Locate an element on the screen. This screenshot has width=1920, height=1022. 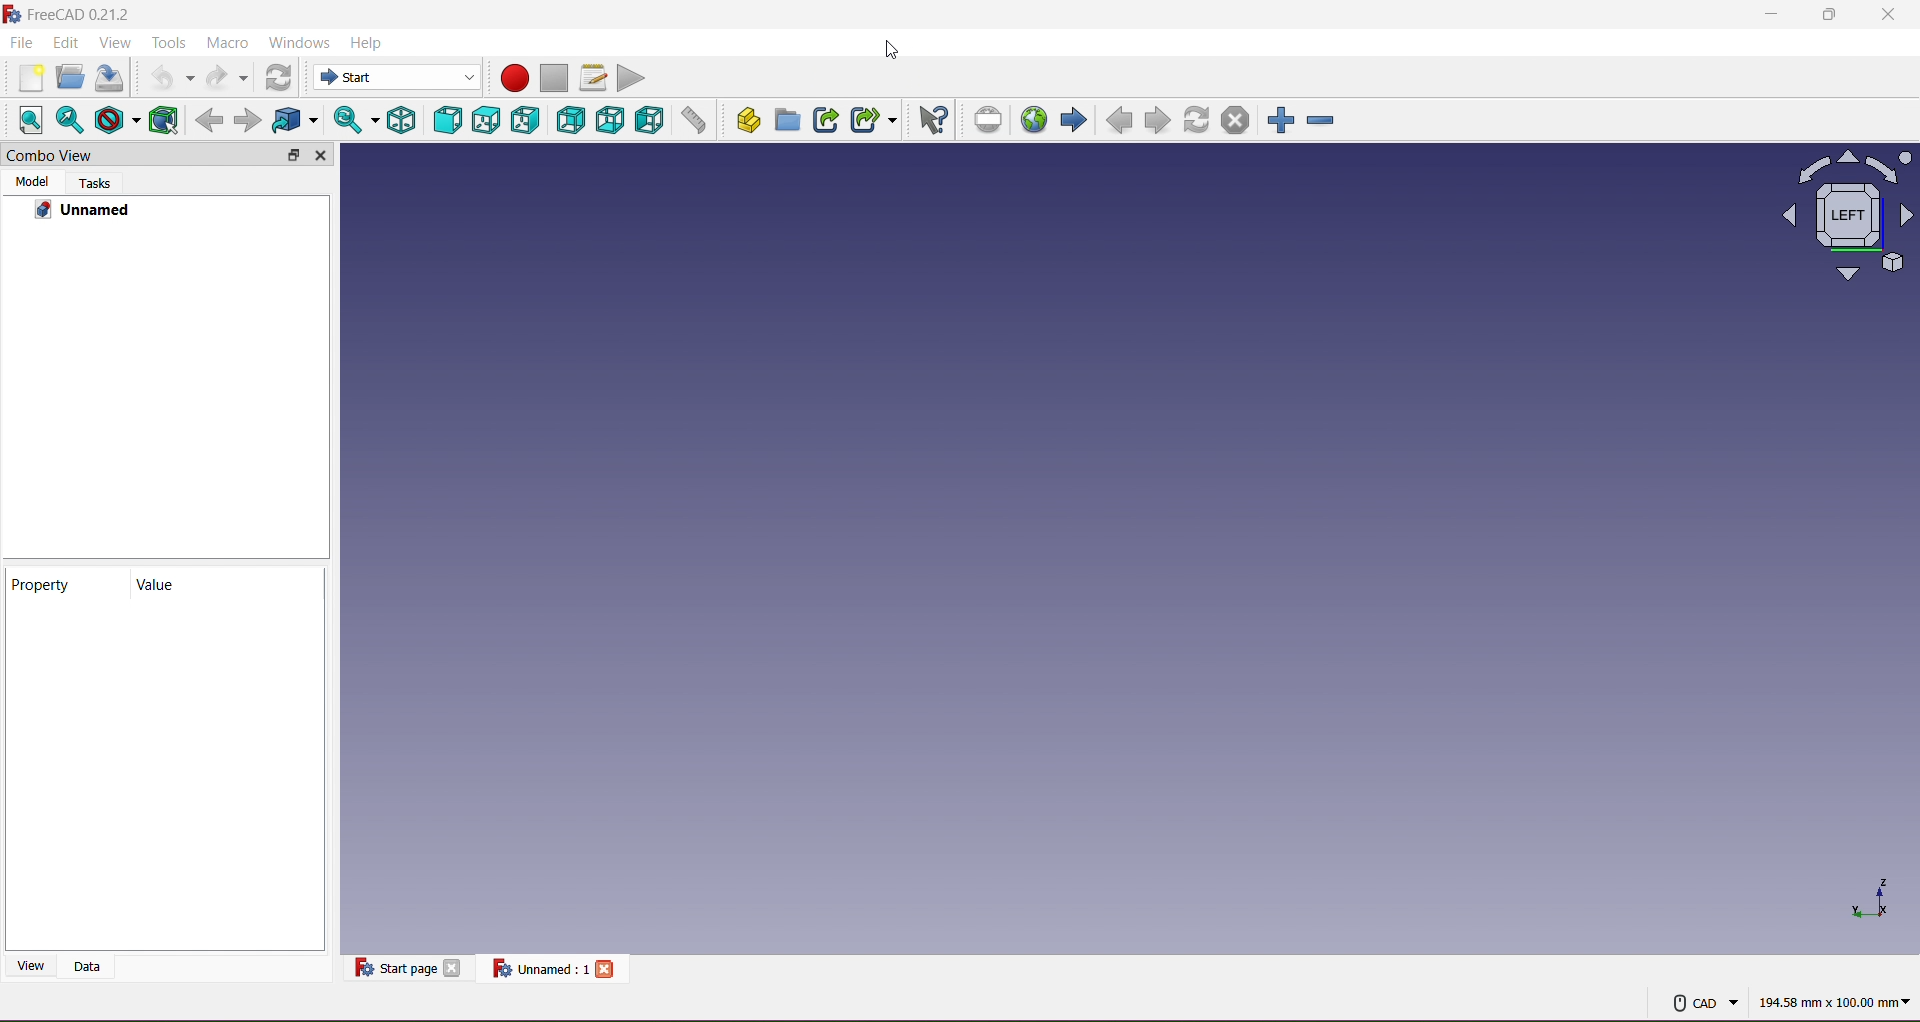
Workbench Selector is located at coordinates (276, 77).